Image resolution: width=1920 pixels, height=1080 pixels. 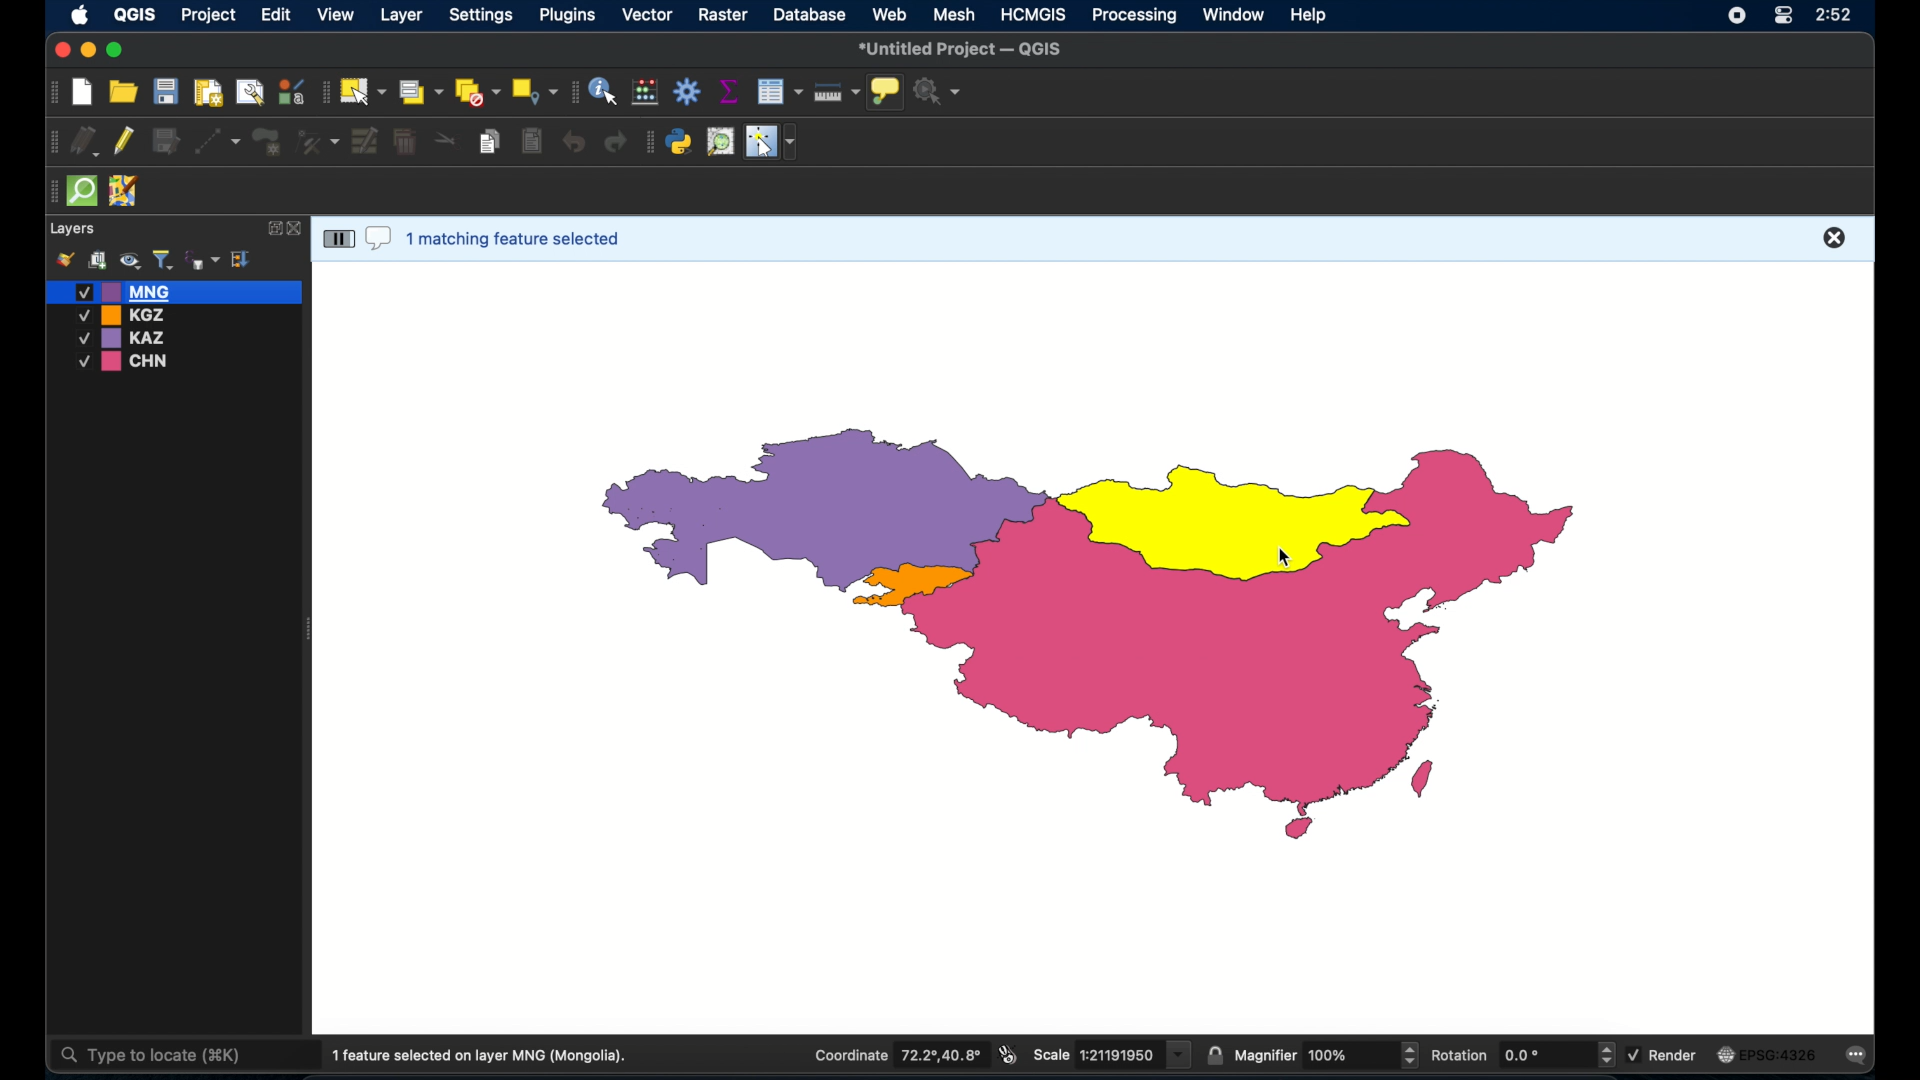 I want to click on mesh, so click(x=956, y=15).